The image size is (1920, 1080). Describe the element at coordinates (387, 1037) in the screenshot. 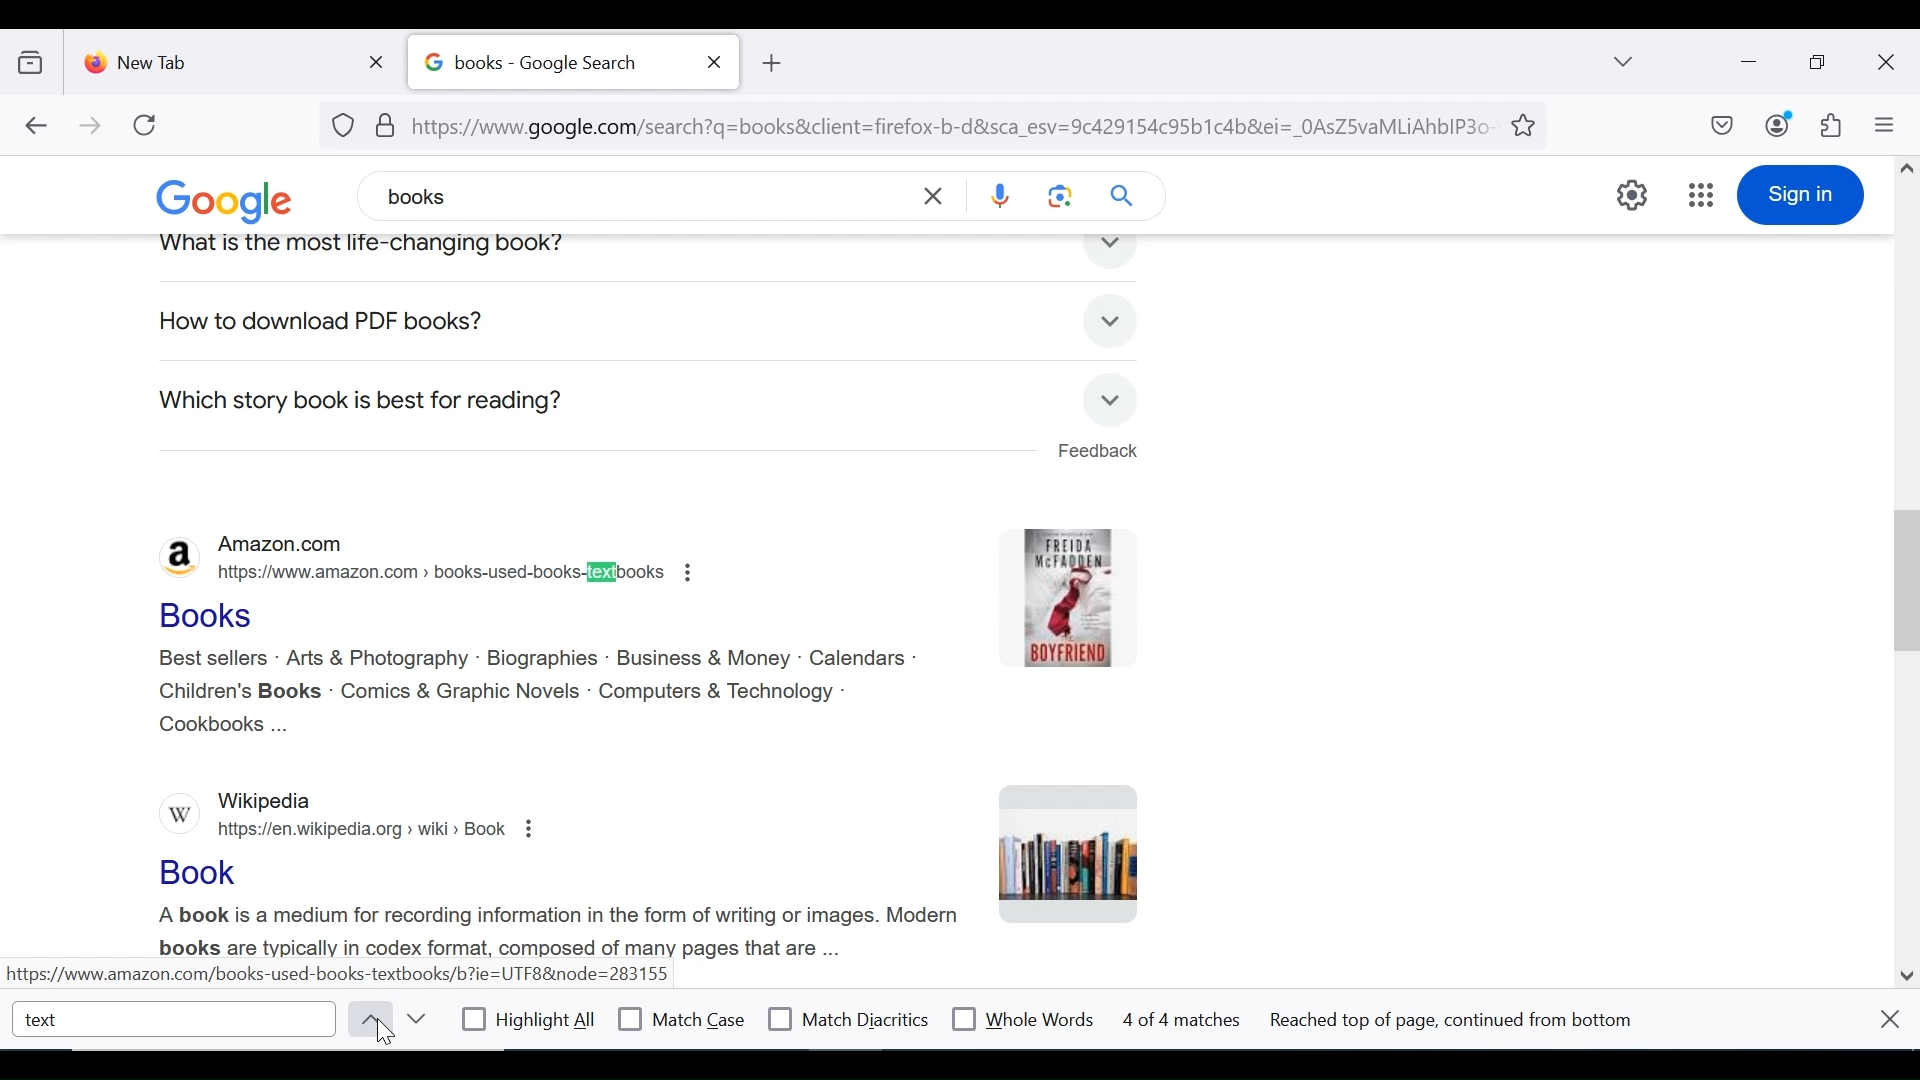

I see `mouse pointer` at that location.